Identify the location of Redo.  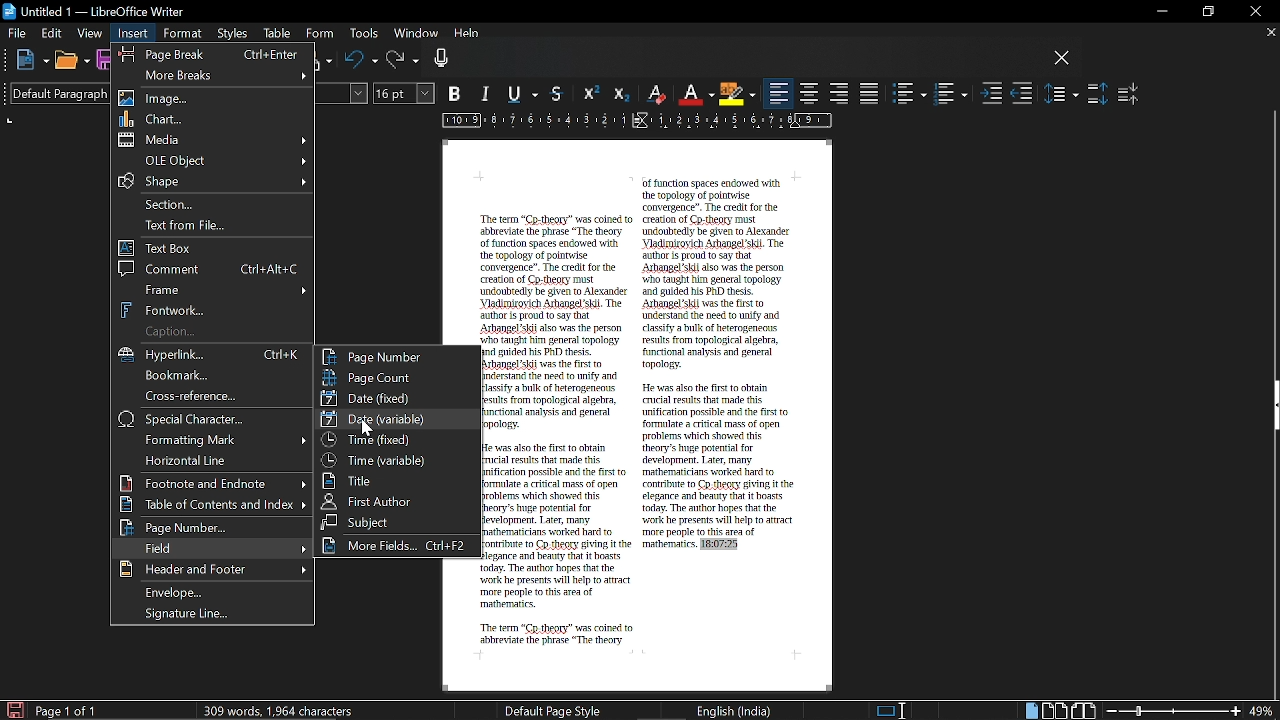
(403, 61).